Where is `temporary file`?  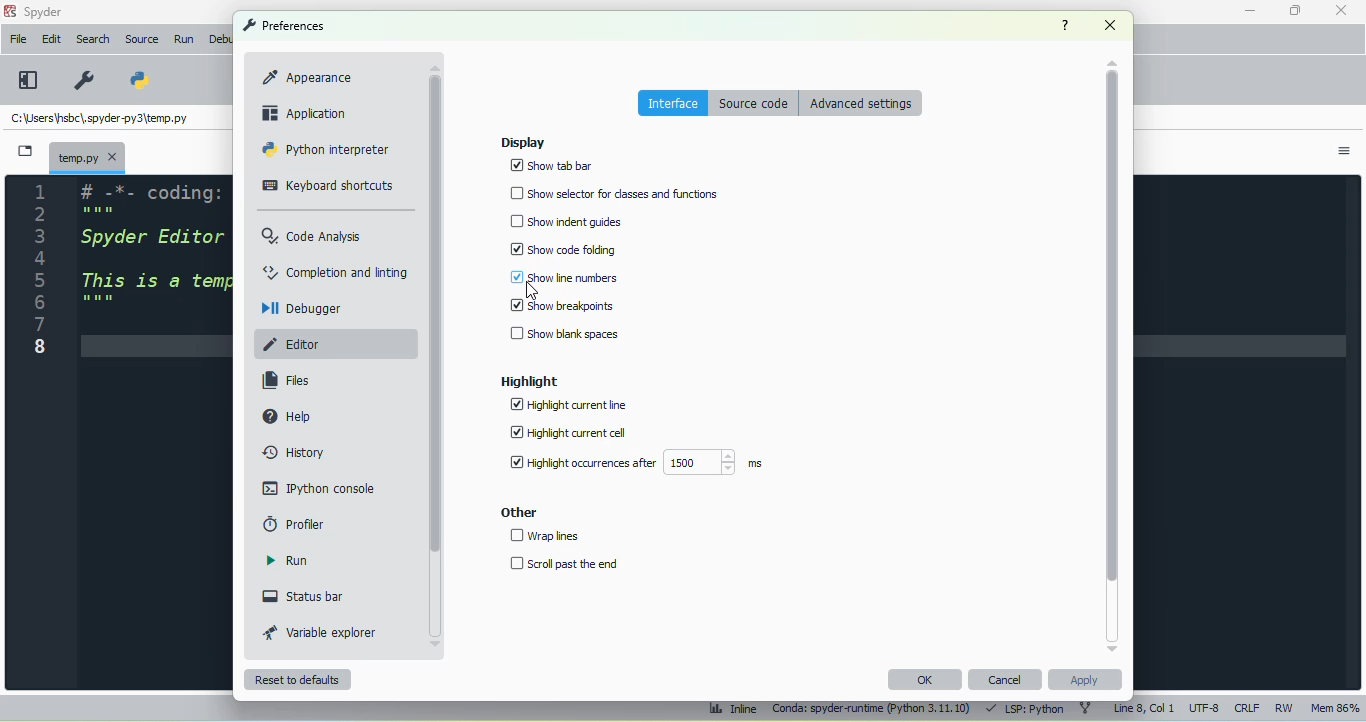 temporary file is located at coordinates (101, 117).